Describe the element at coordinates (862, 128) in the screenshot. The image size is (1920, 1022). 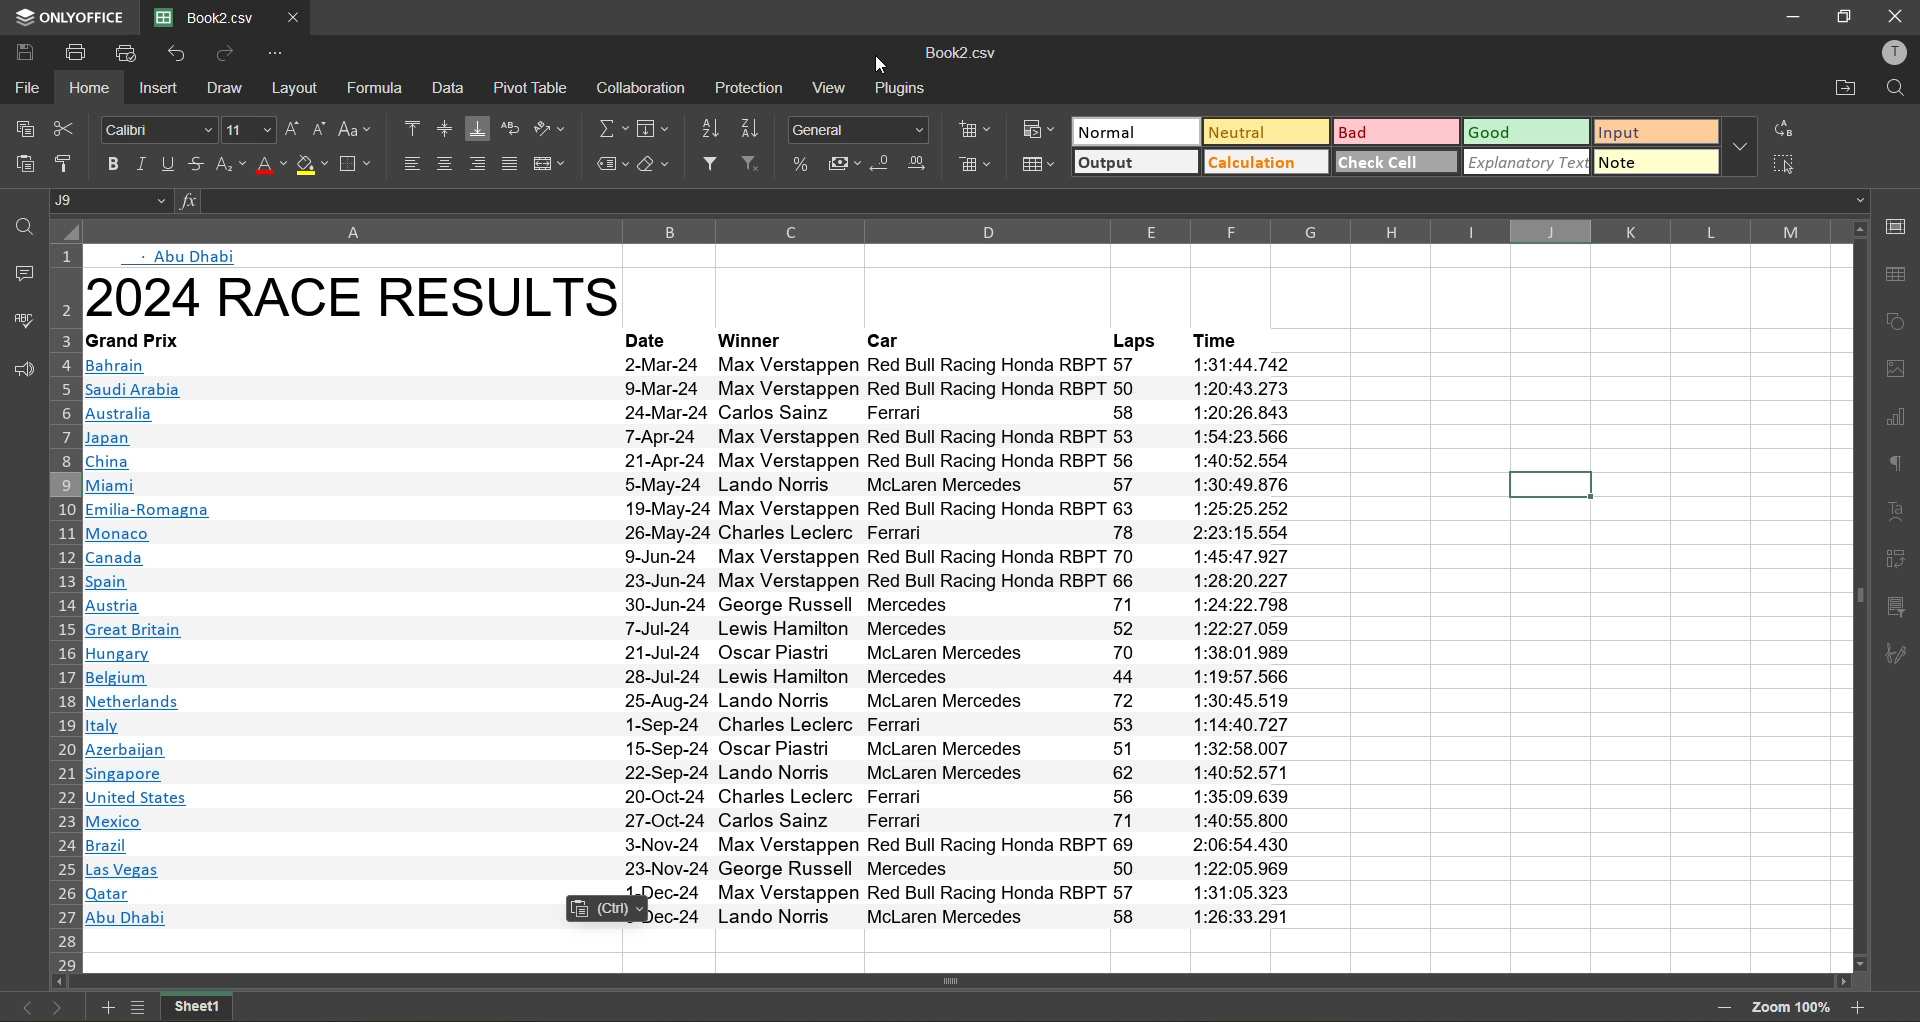
I see `number format` at that location.